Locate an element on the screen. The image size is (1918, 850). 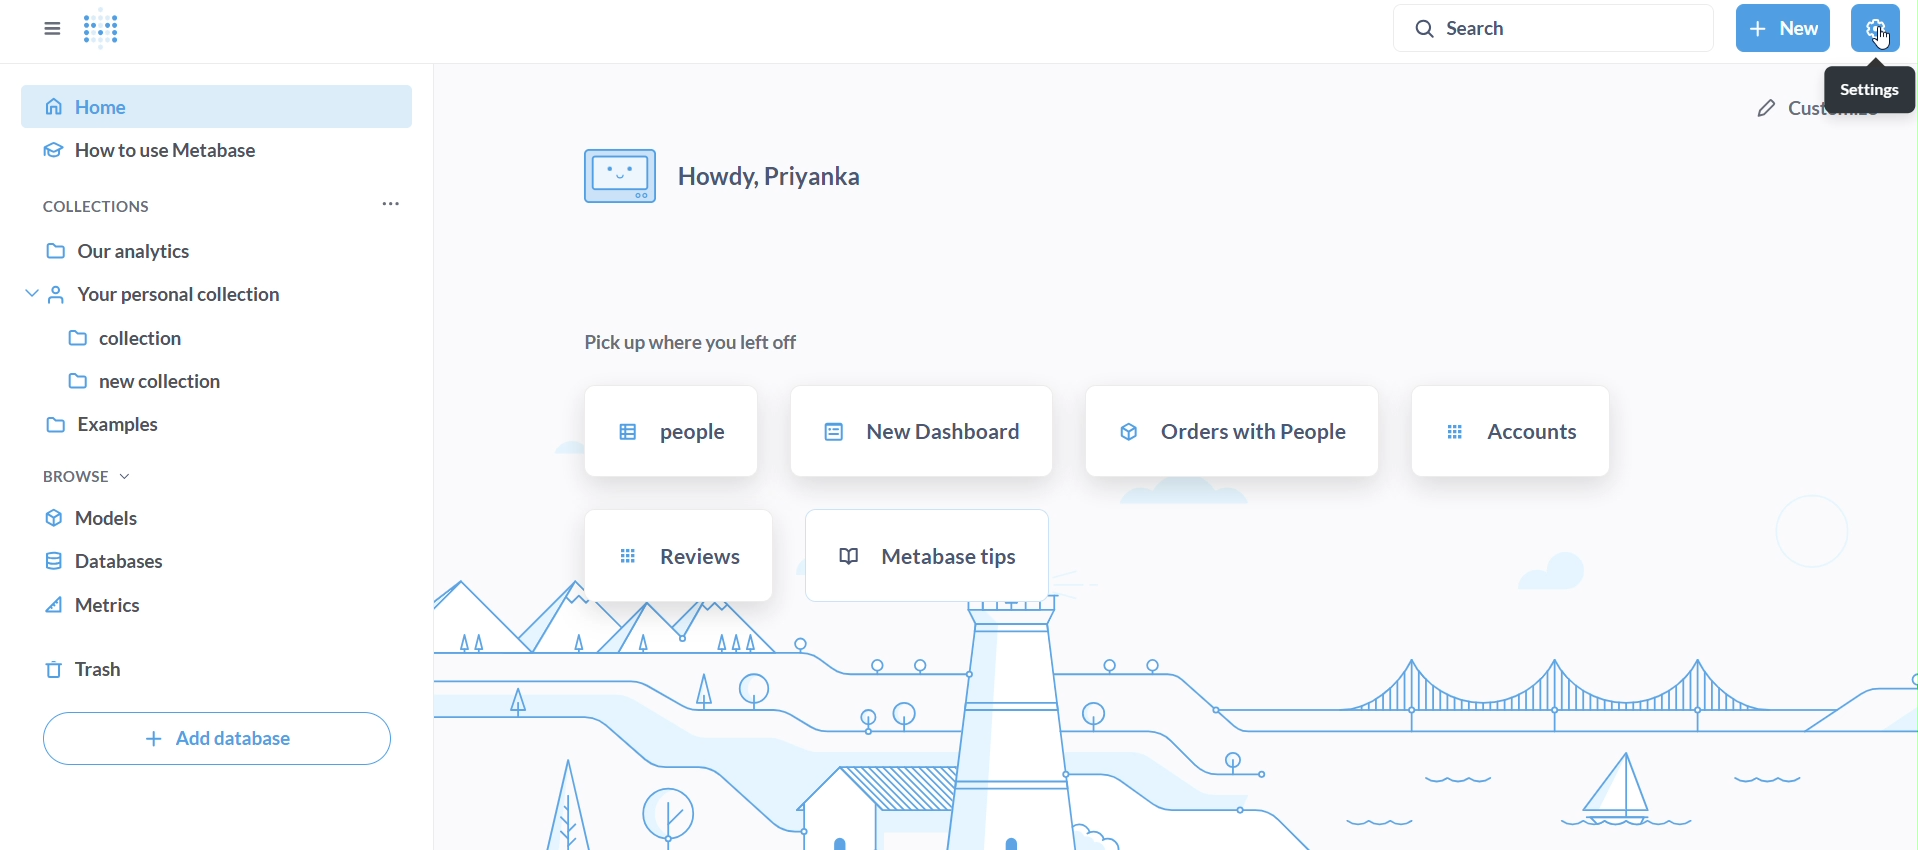
new is located at coordinates (1782, 29).